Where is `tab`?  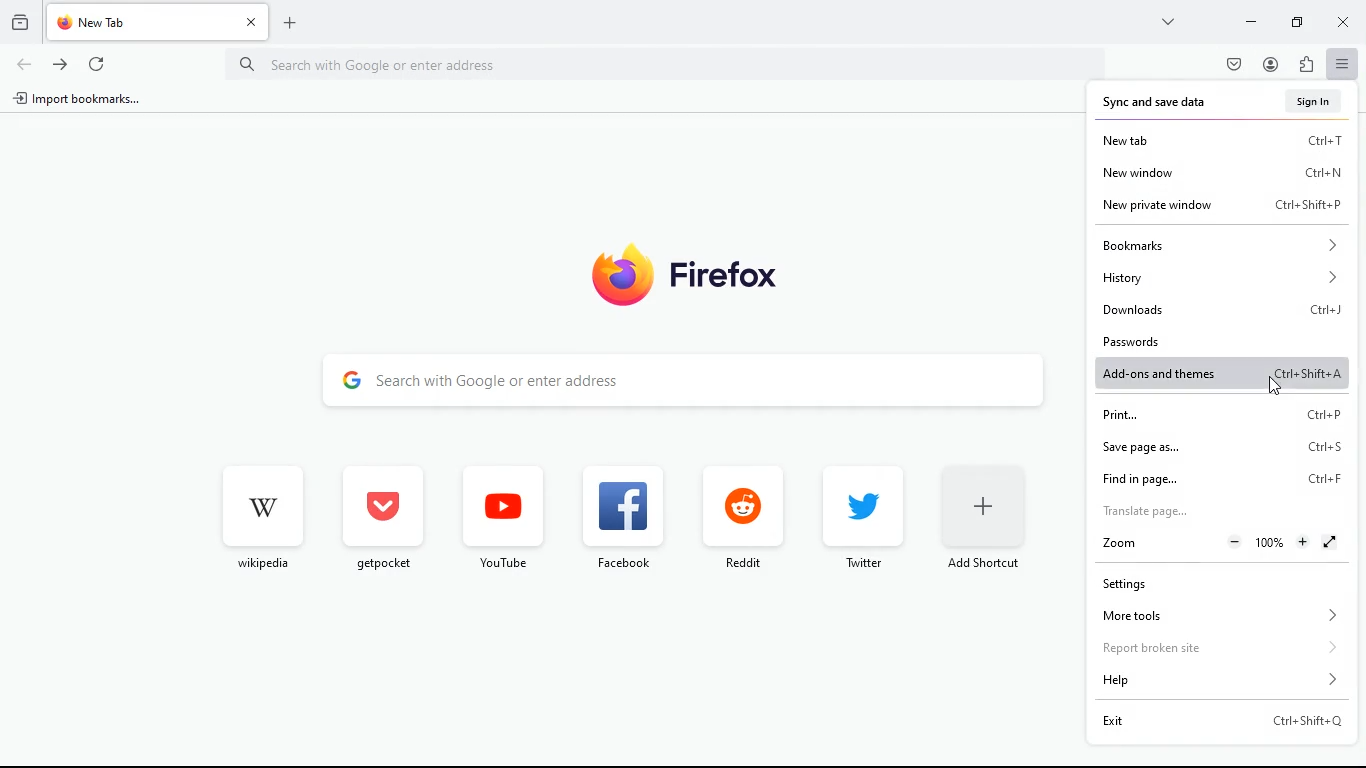
tab is located at coordinates (156, 24).